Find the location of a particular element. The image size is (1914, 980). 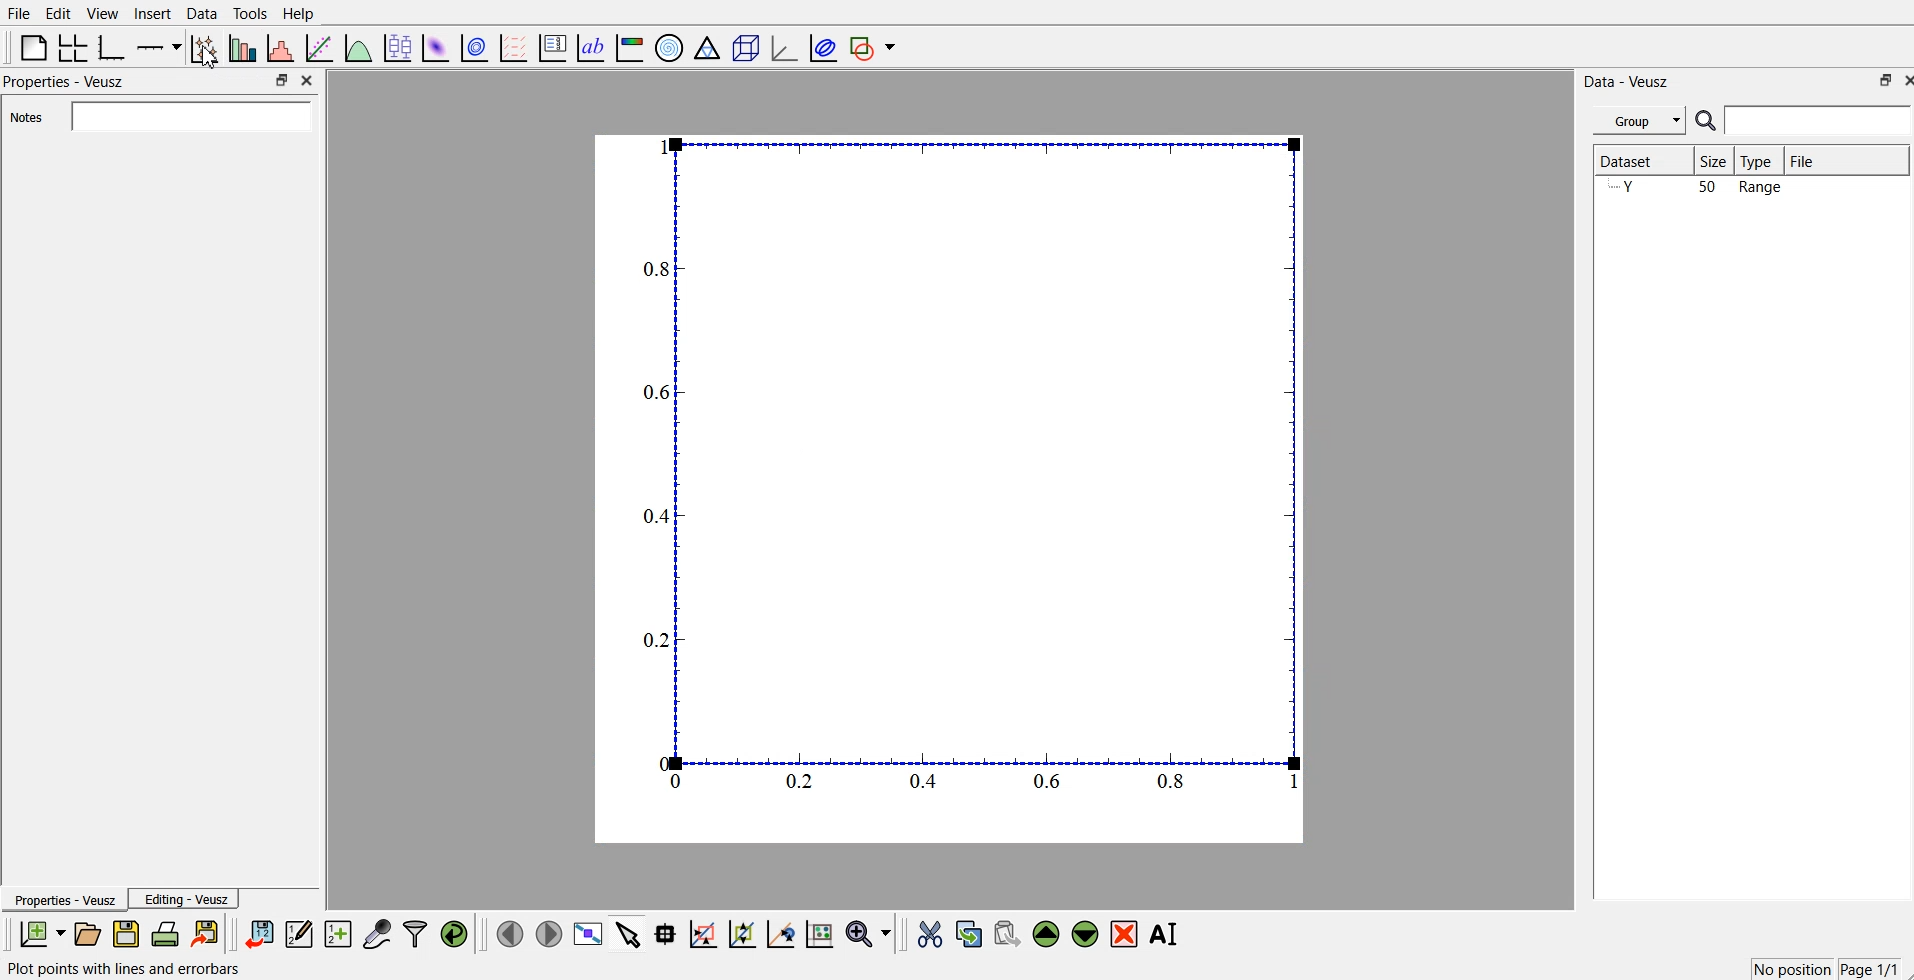

minimise is located at coordinates (281, 78).